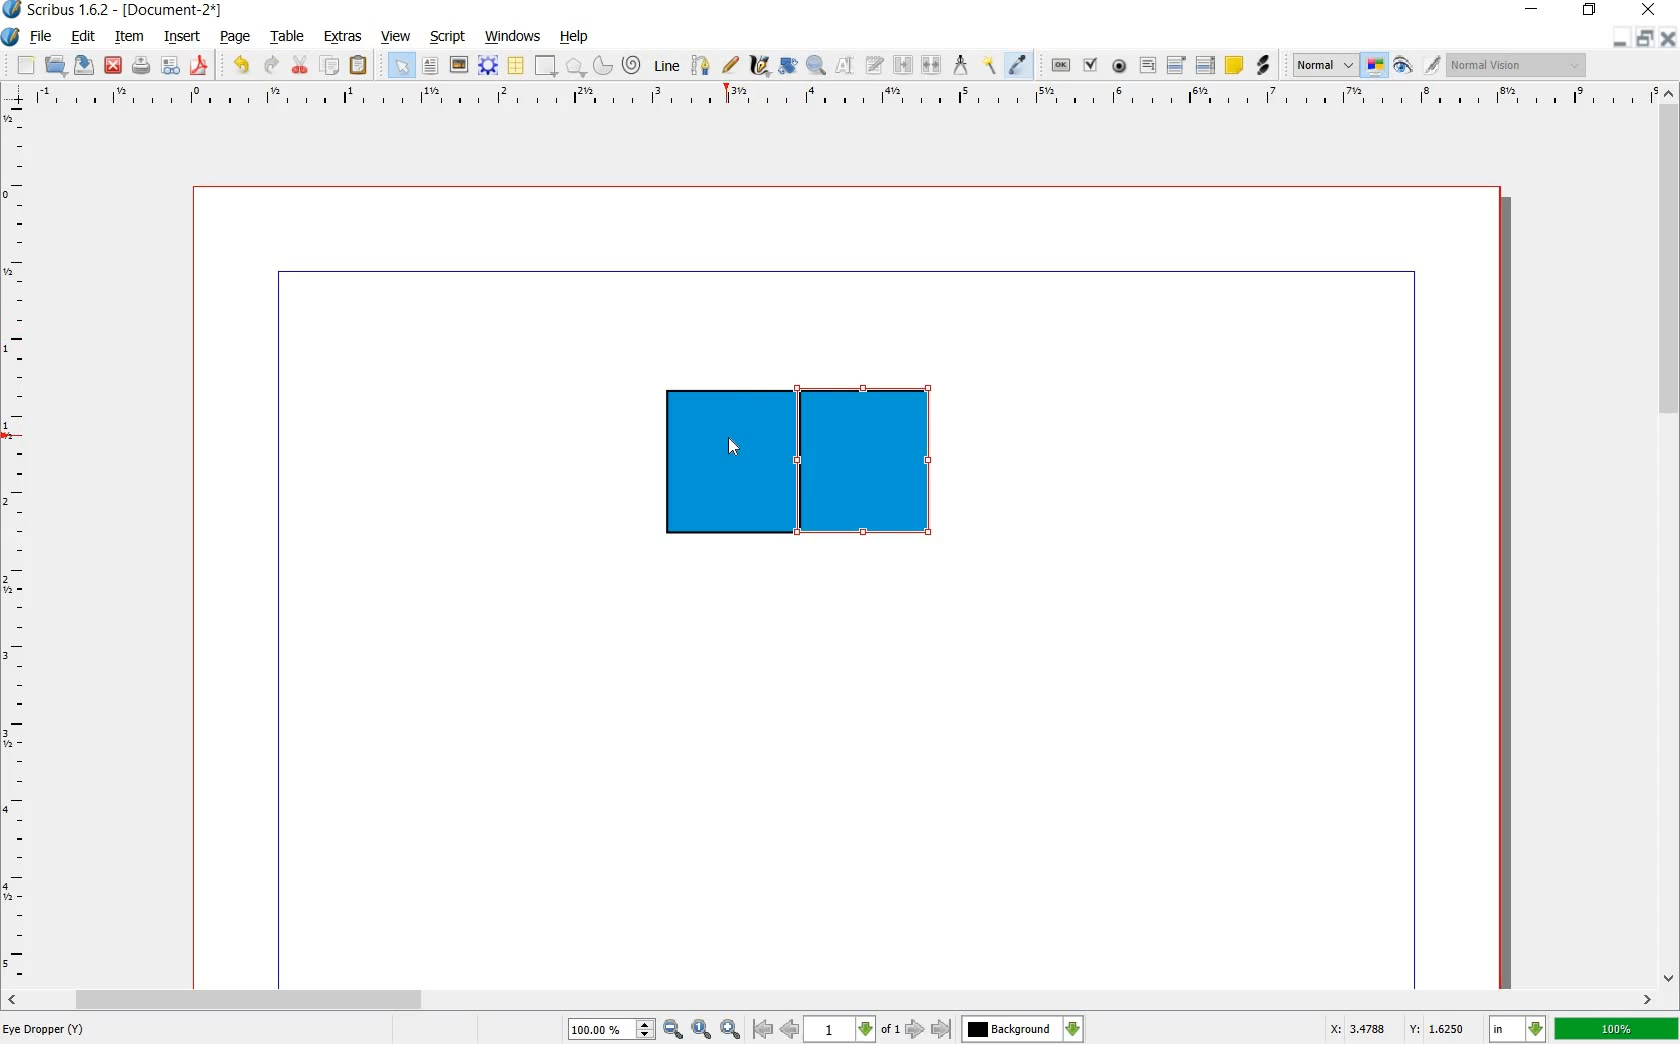 This screenshot has height=1044, width=1680. What do you see at coordinates (1374, 65) in the screenshot?
I see `toggle color management system` at bounding box center [1374, 65].